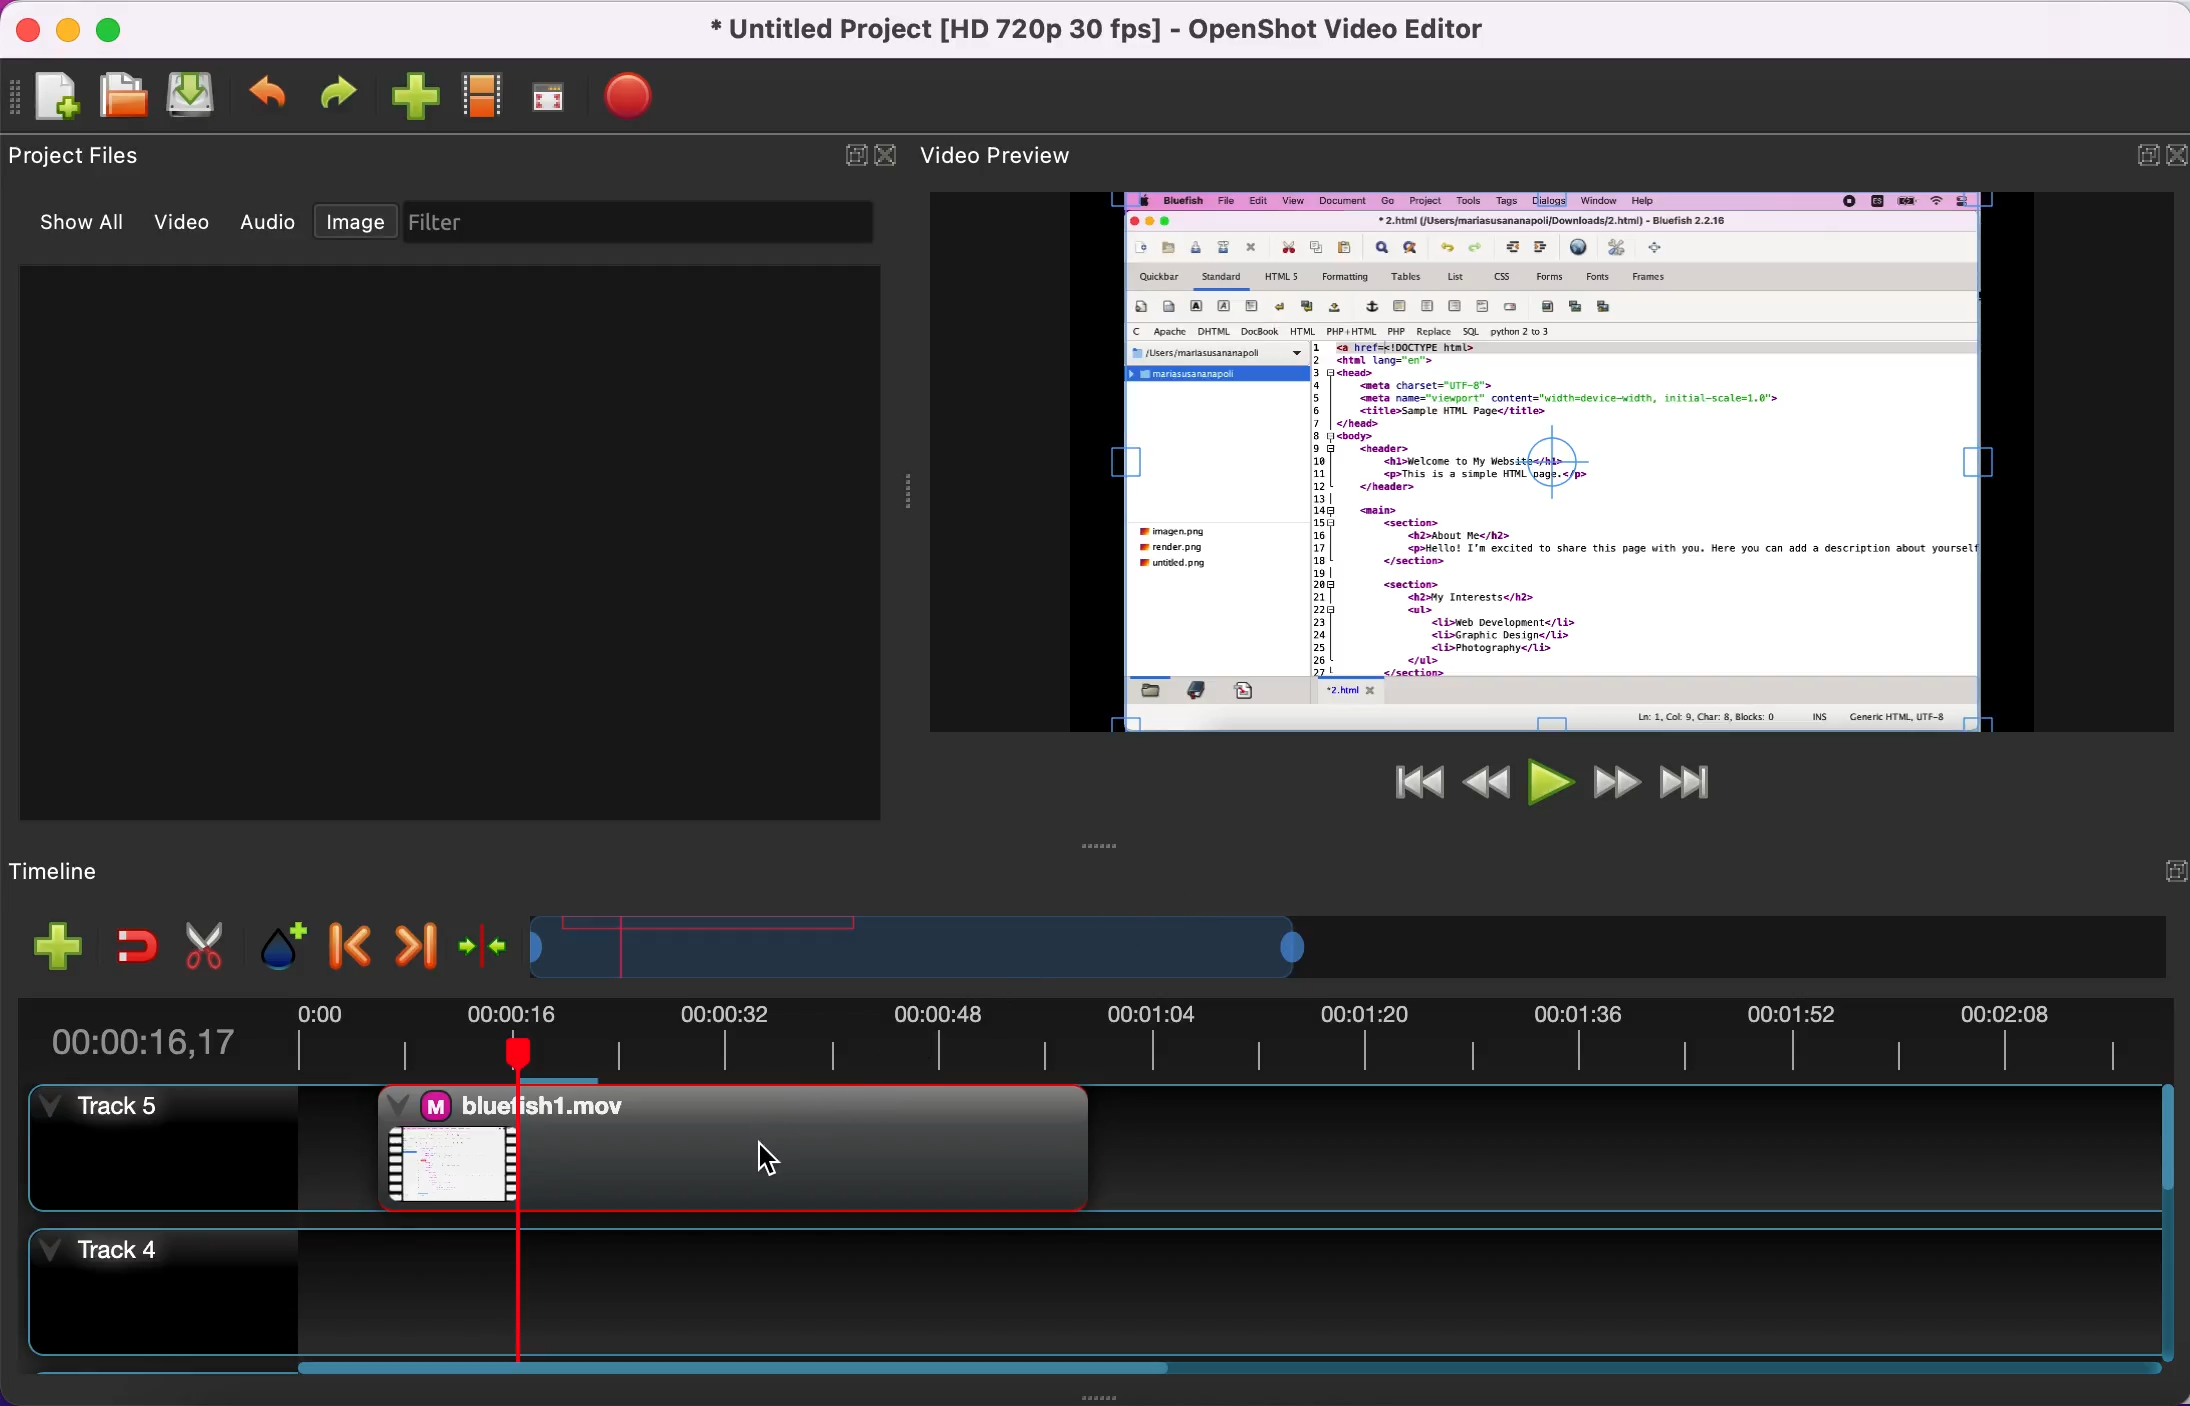 The image size is (2190, 1406). What do you see at coordinates (127, 944) in the screenshot?
I see `enable snapping` at bounding box center [127, 944].